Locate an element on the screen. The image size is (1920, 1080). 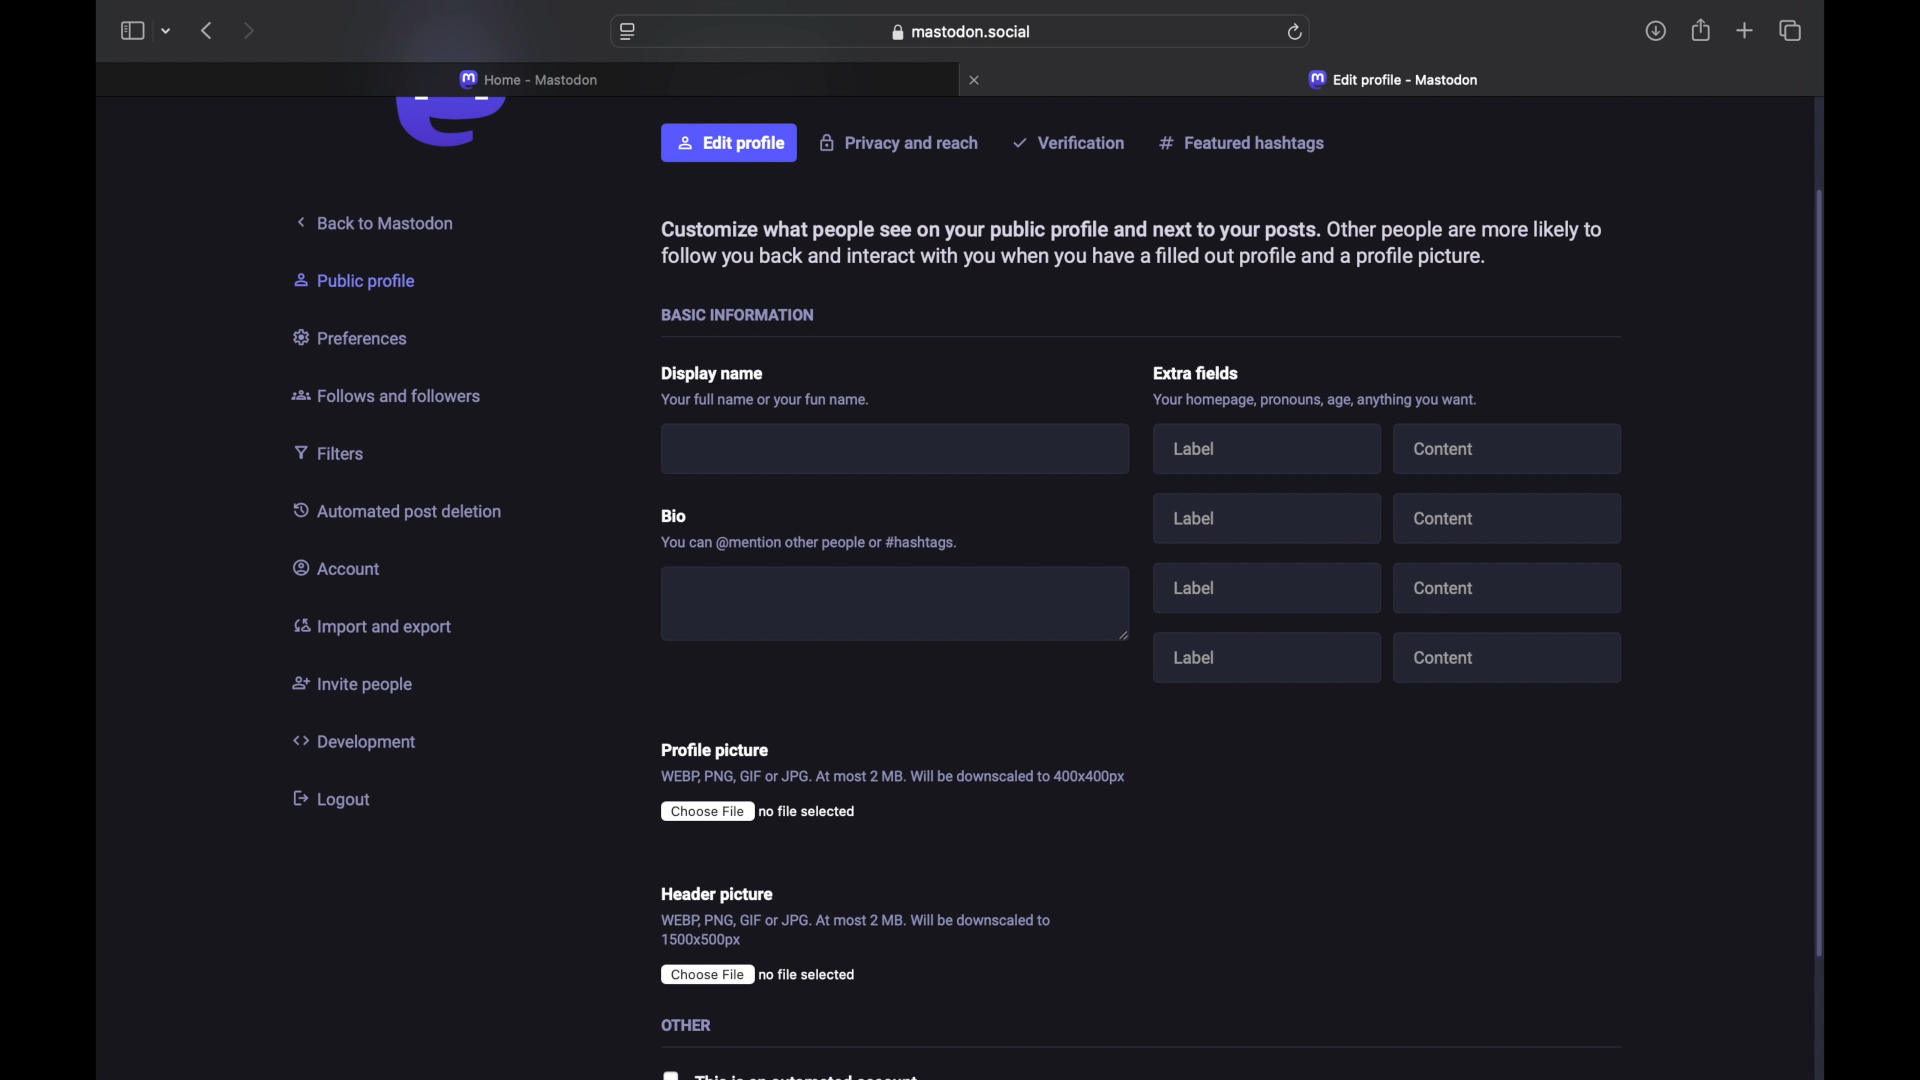
sidebar is located at coordinates (131, 31).